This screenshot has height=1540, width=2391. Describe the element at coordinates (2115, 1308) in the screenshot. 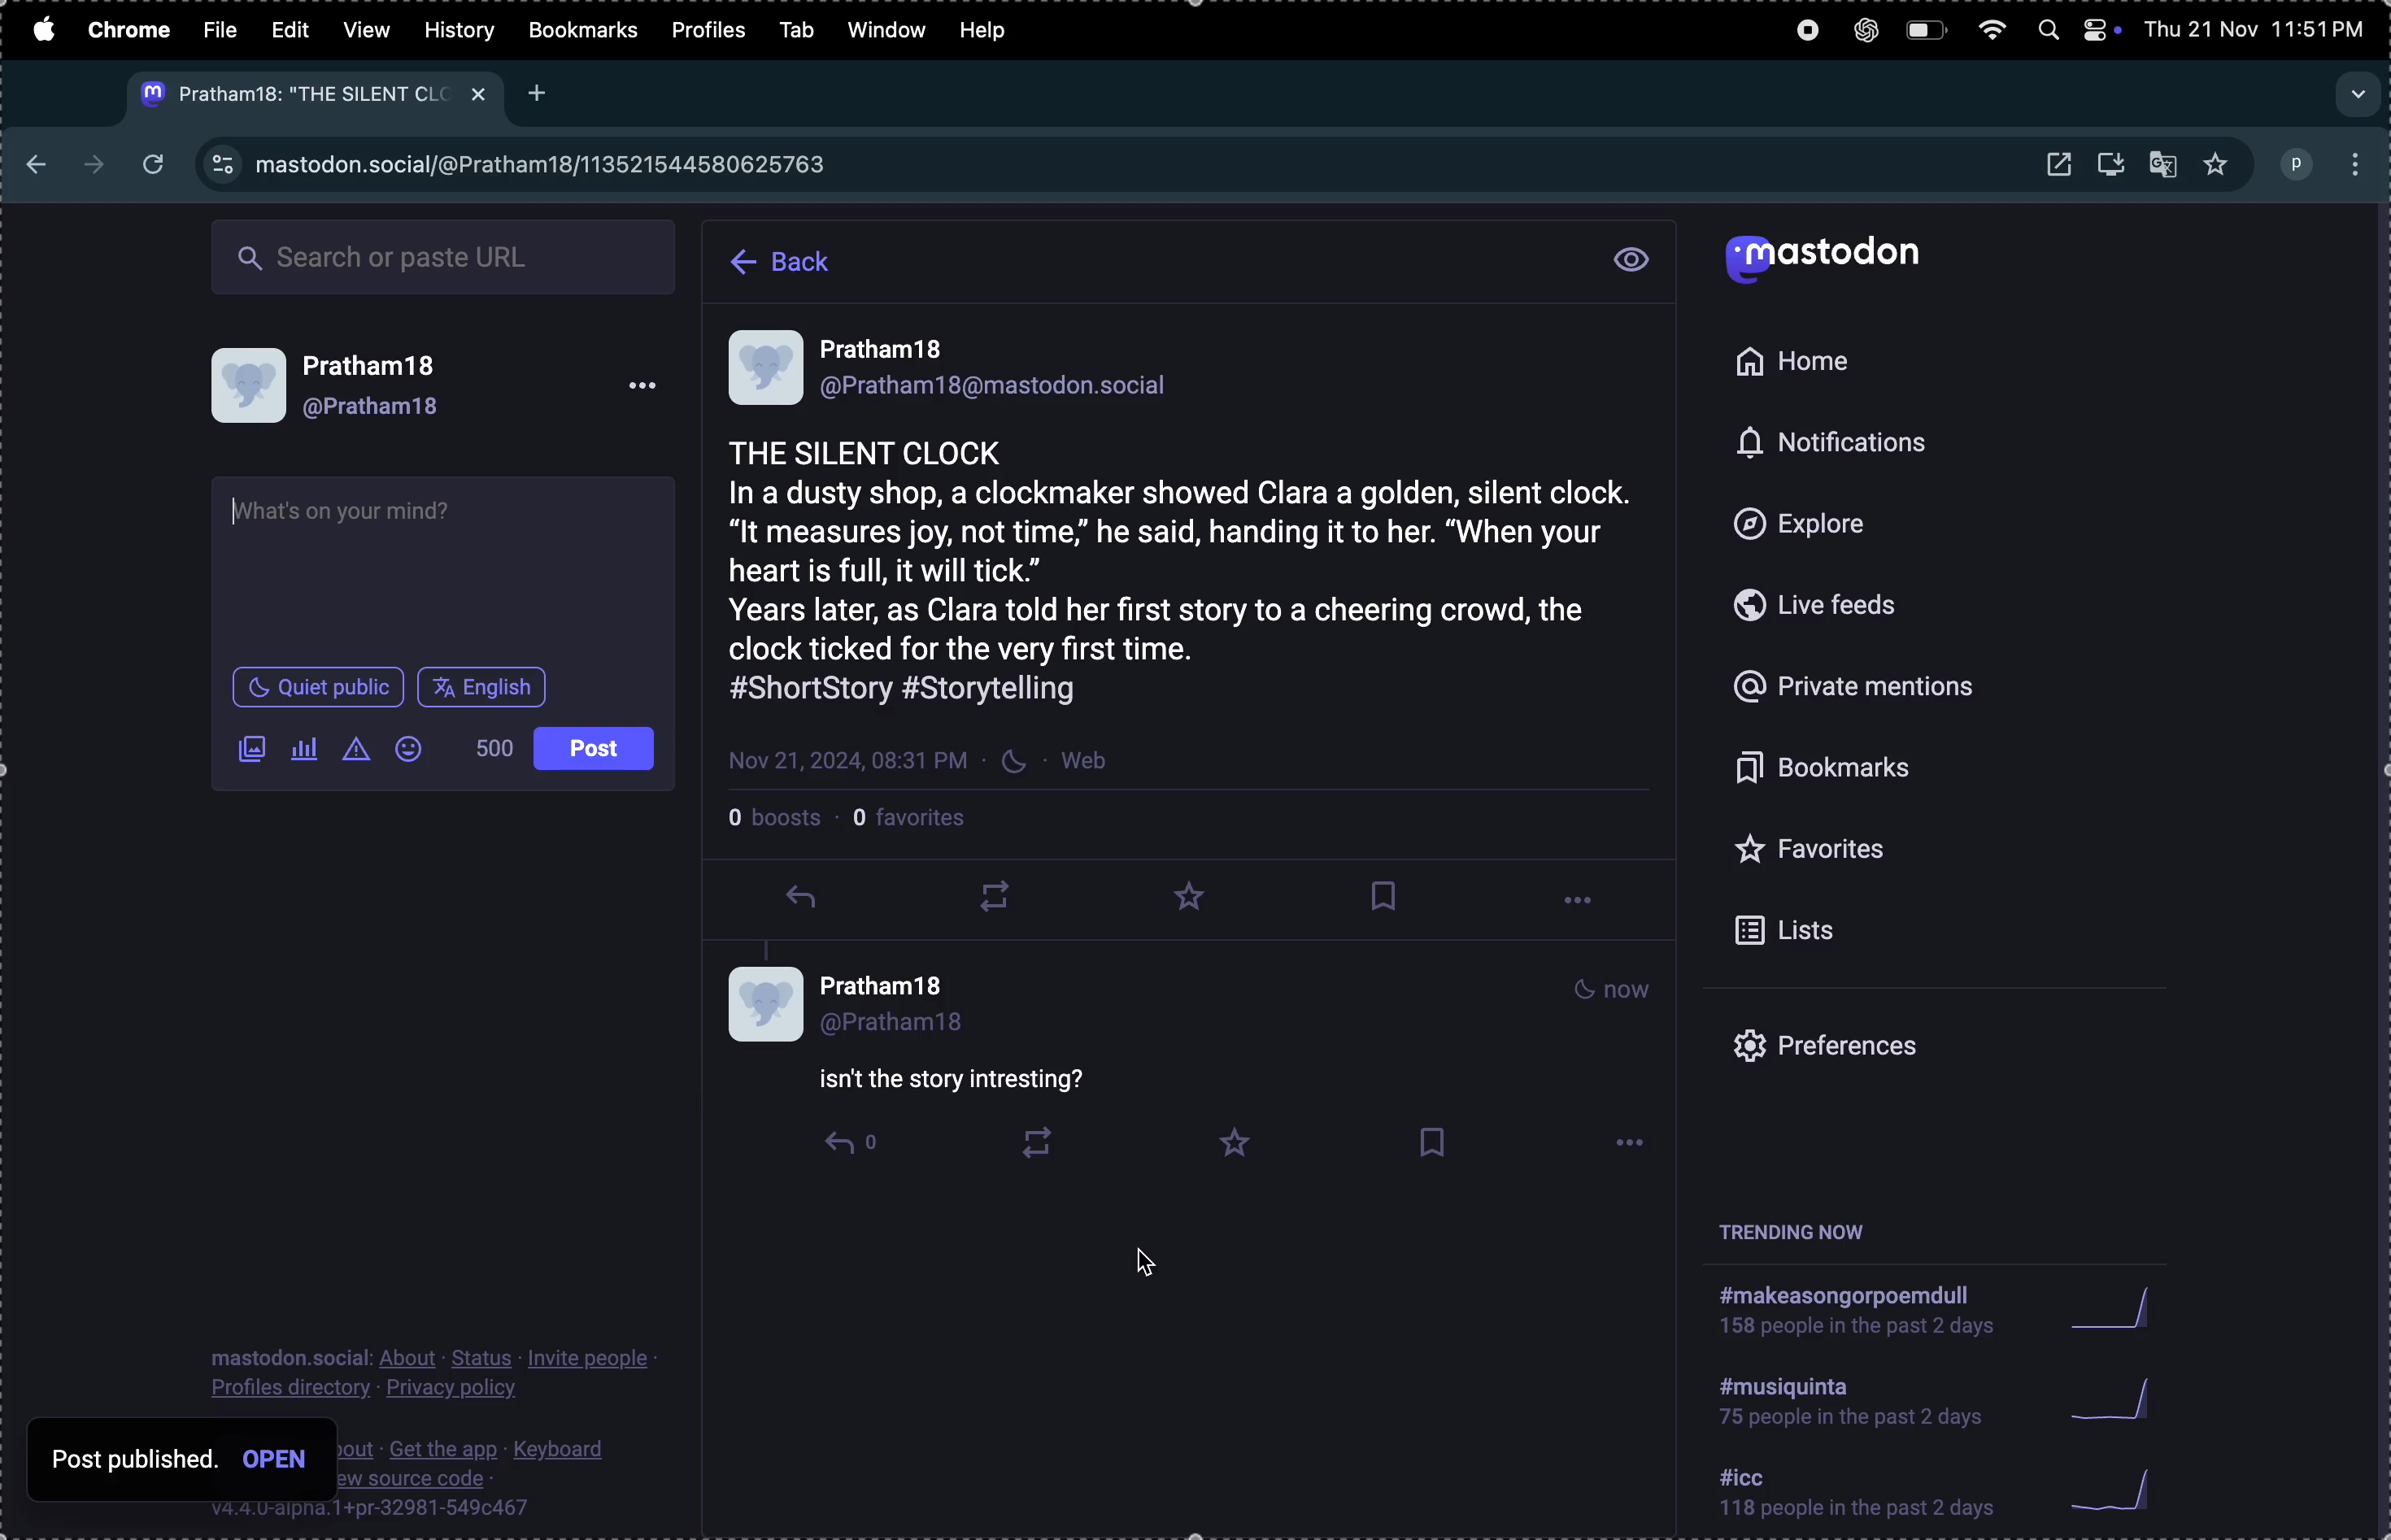

I see `graph` at that location.